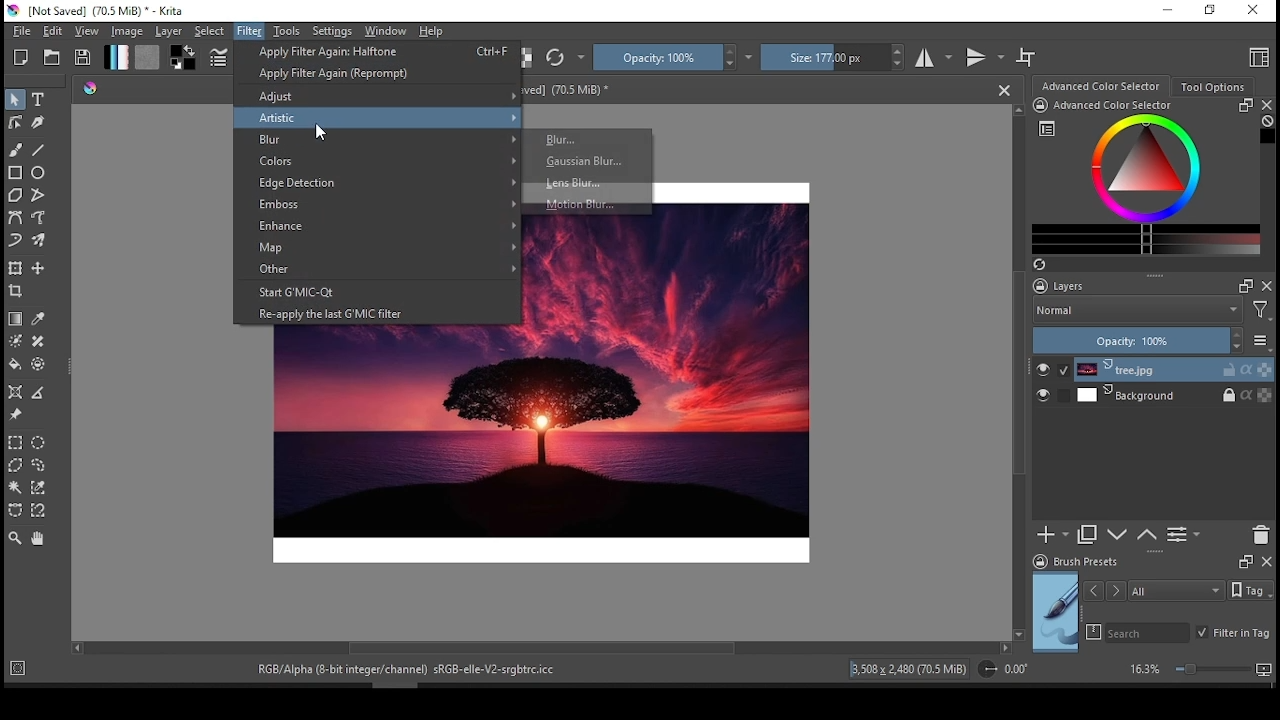  I want to click on layer 2, so click(1172, 396).